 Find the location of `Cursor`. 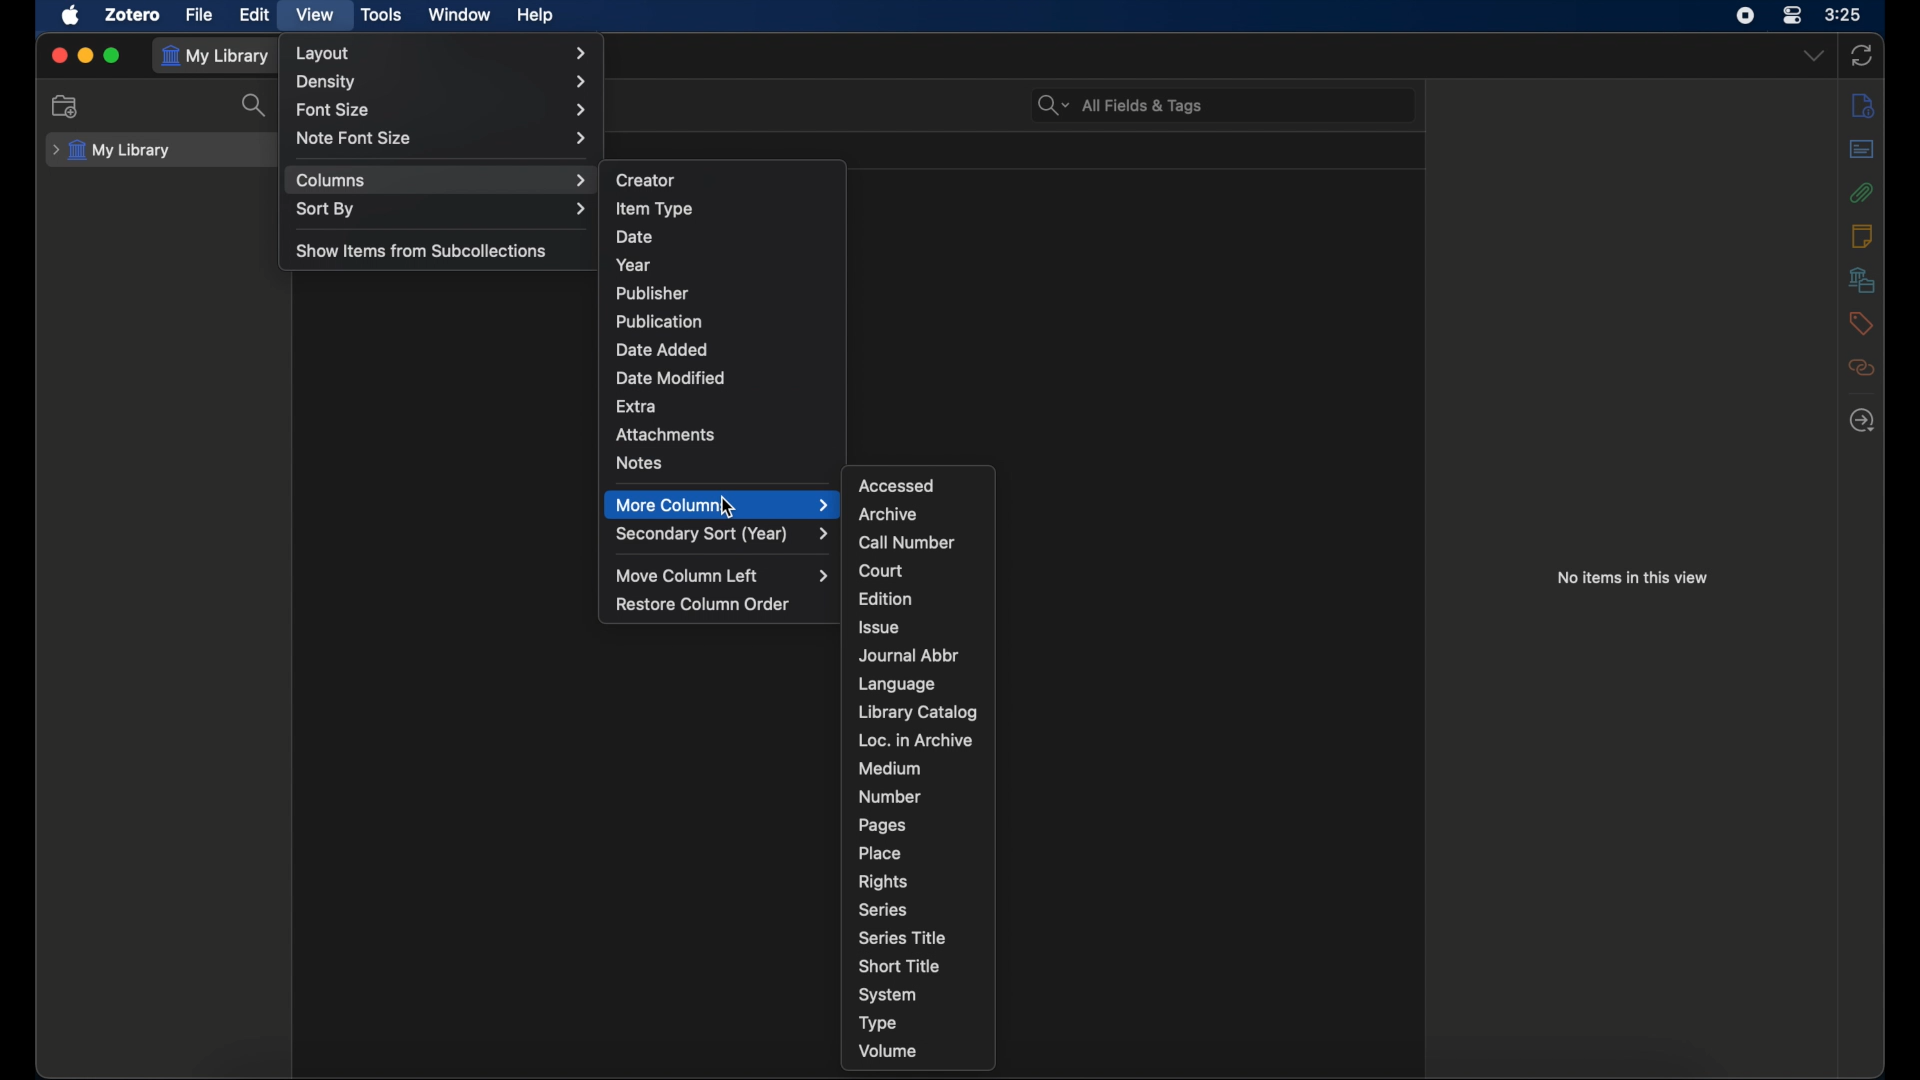

Cursor is located at coordinates (725, 508).